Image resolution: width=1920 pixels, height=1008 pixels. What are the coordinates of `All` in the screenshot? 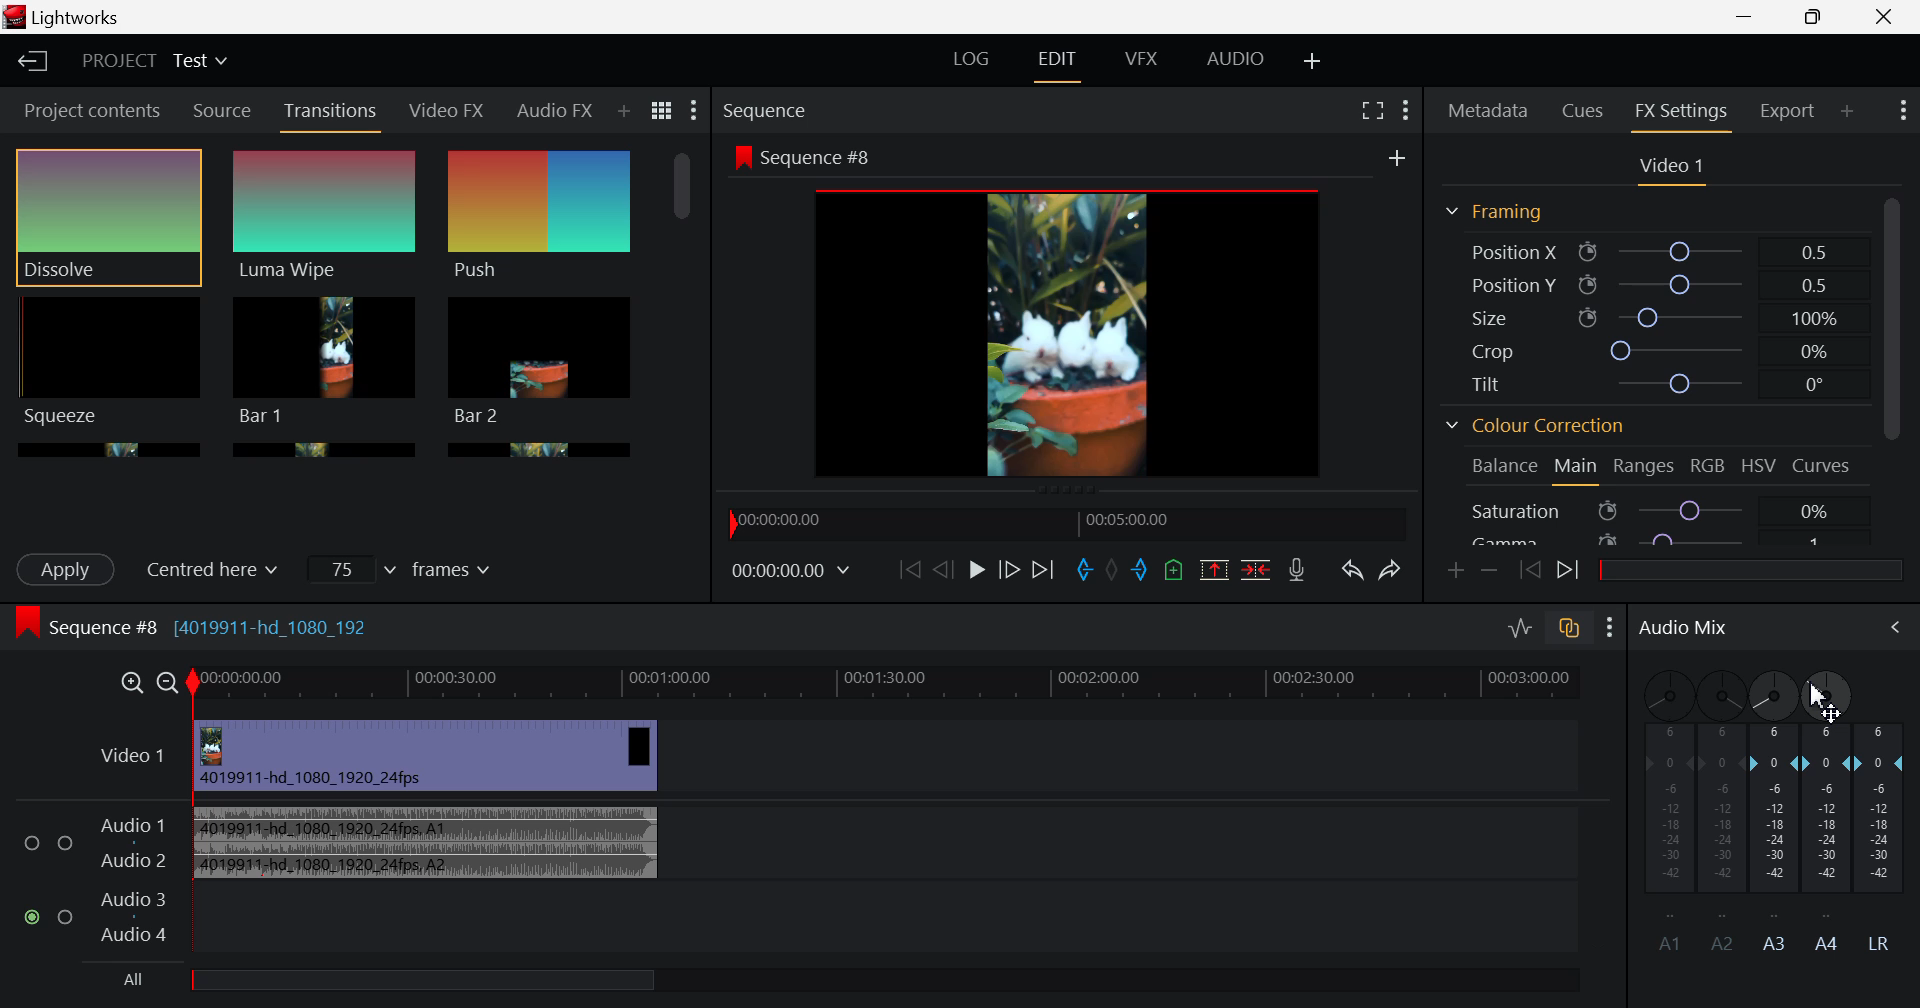 It's located at (386, 984).